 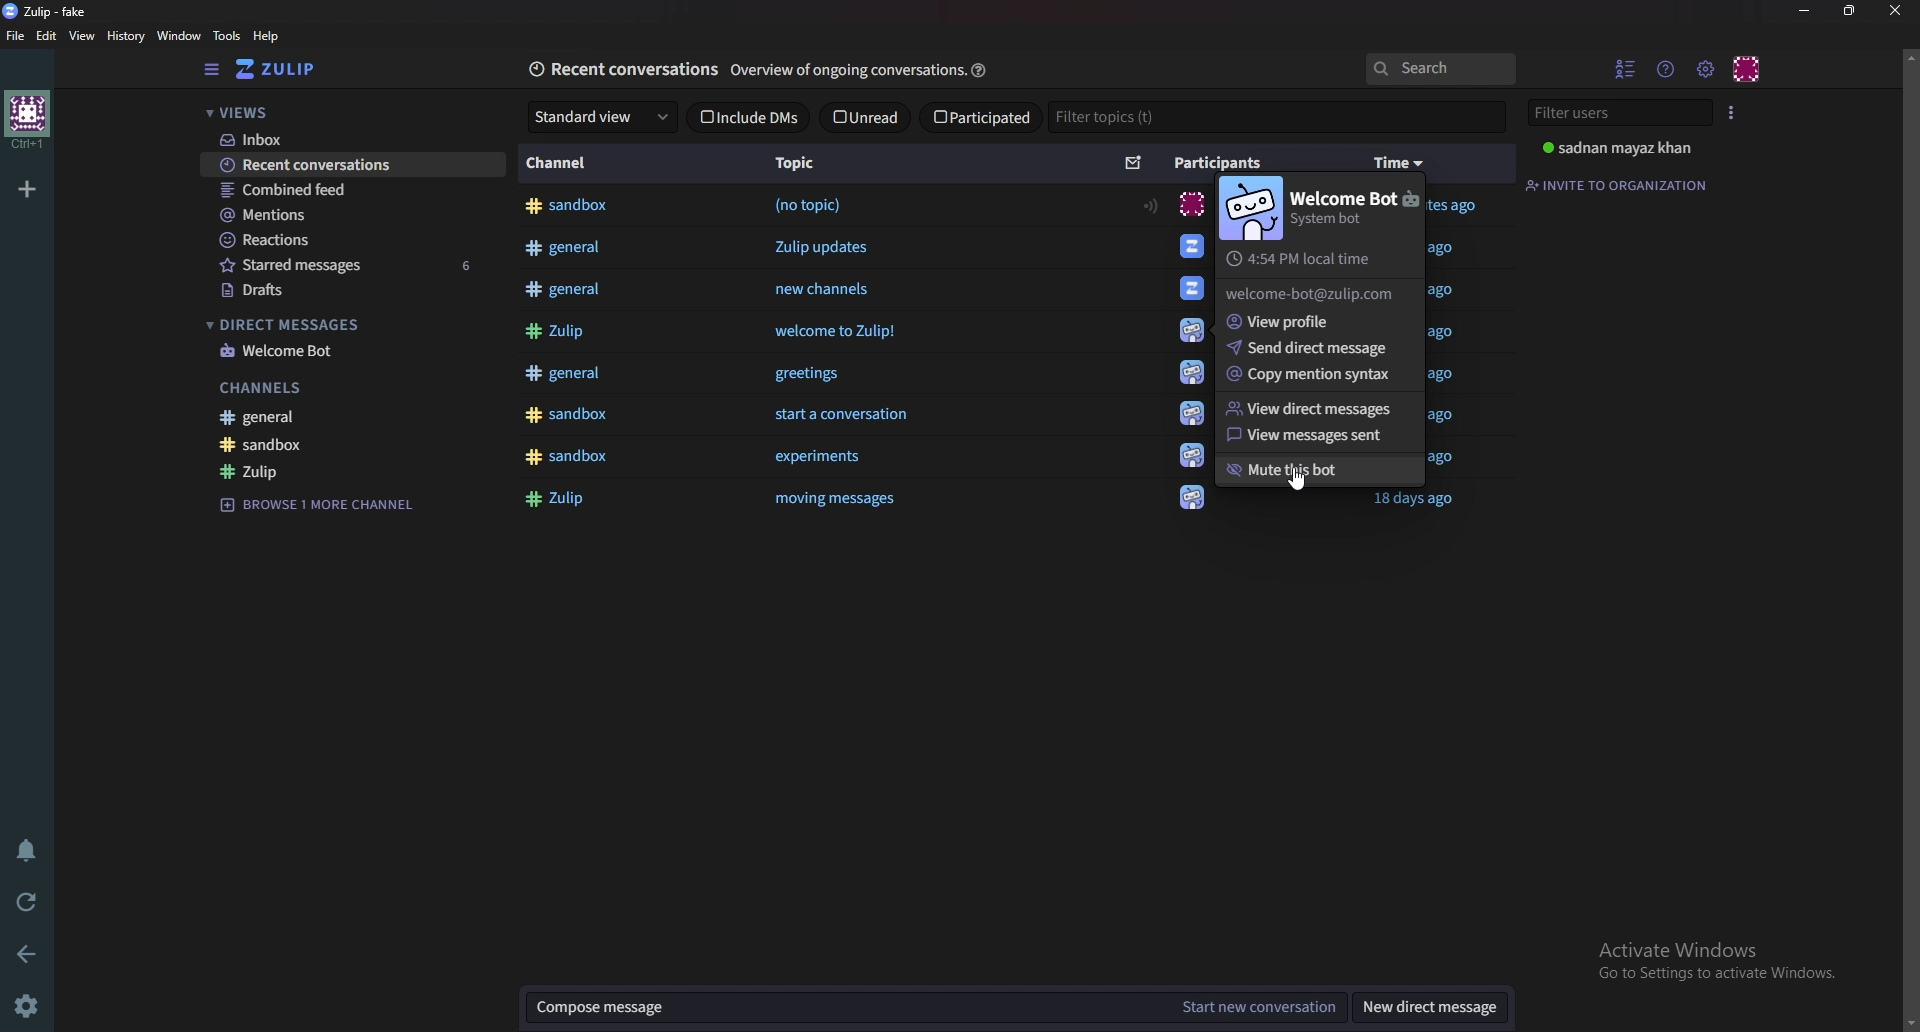 What do you see at coordinates (1193, 375) in the screenshot?
I see `icon` at bounding box center [1193, 375].